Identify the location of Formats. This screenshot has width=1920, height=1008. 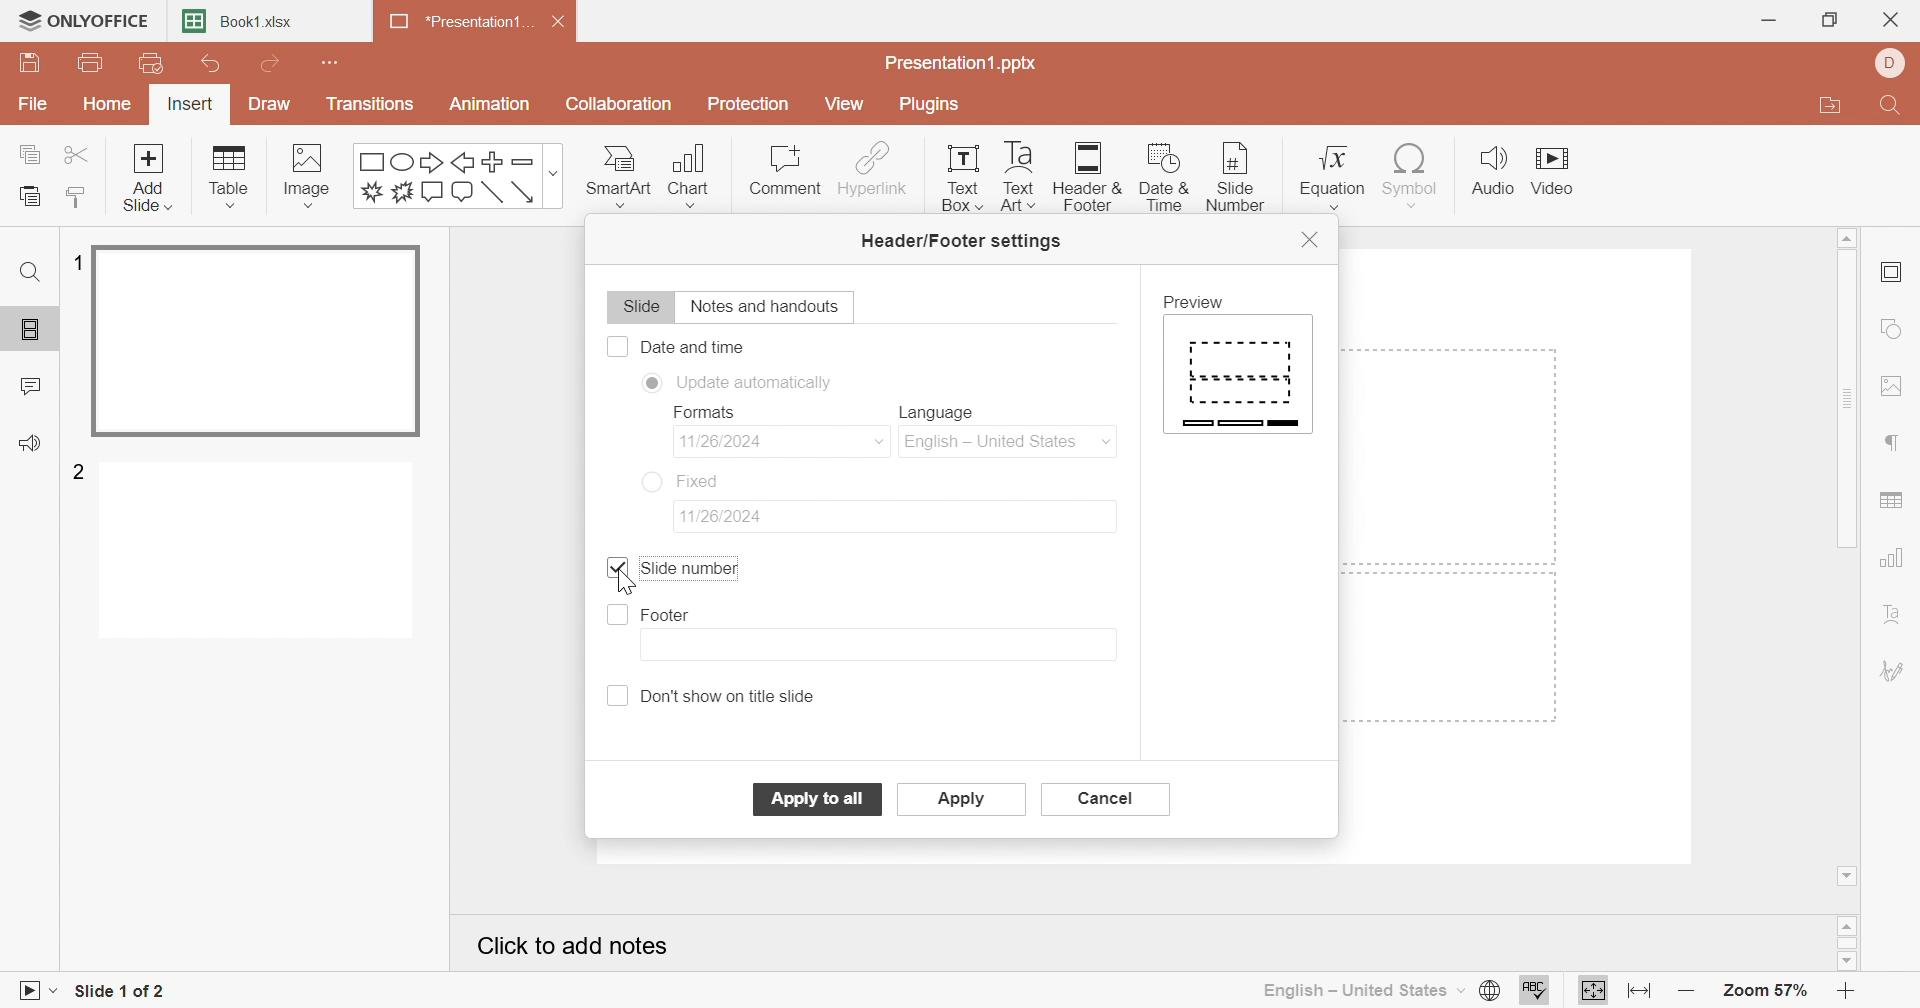
(702, 412).